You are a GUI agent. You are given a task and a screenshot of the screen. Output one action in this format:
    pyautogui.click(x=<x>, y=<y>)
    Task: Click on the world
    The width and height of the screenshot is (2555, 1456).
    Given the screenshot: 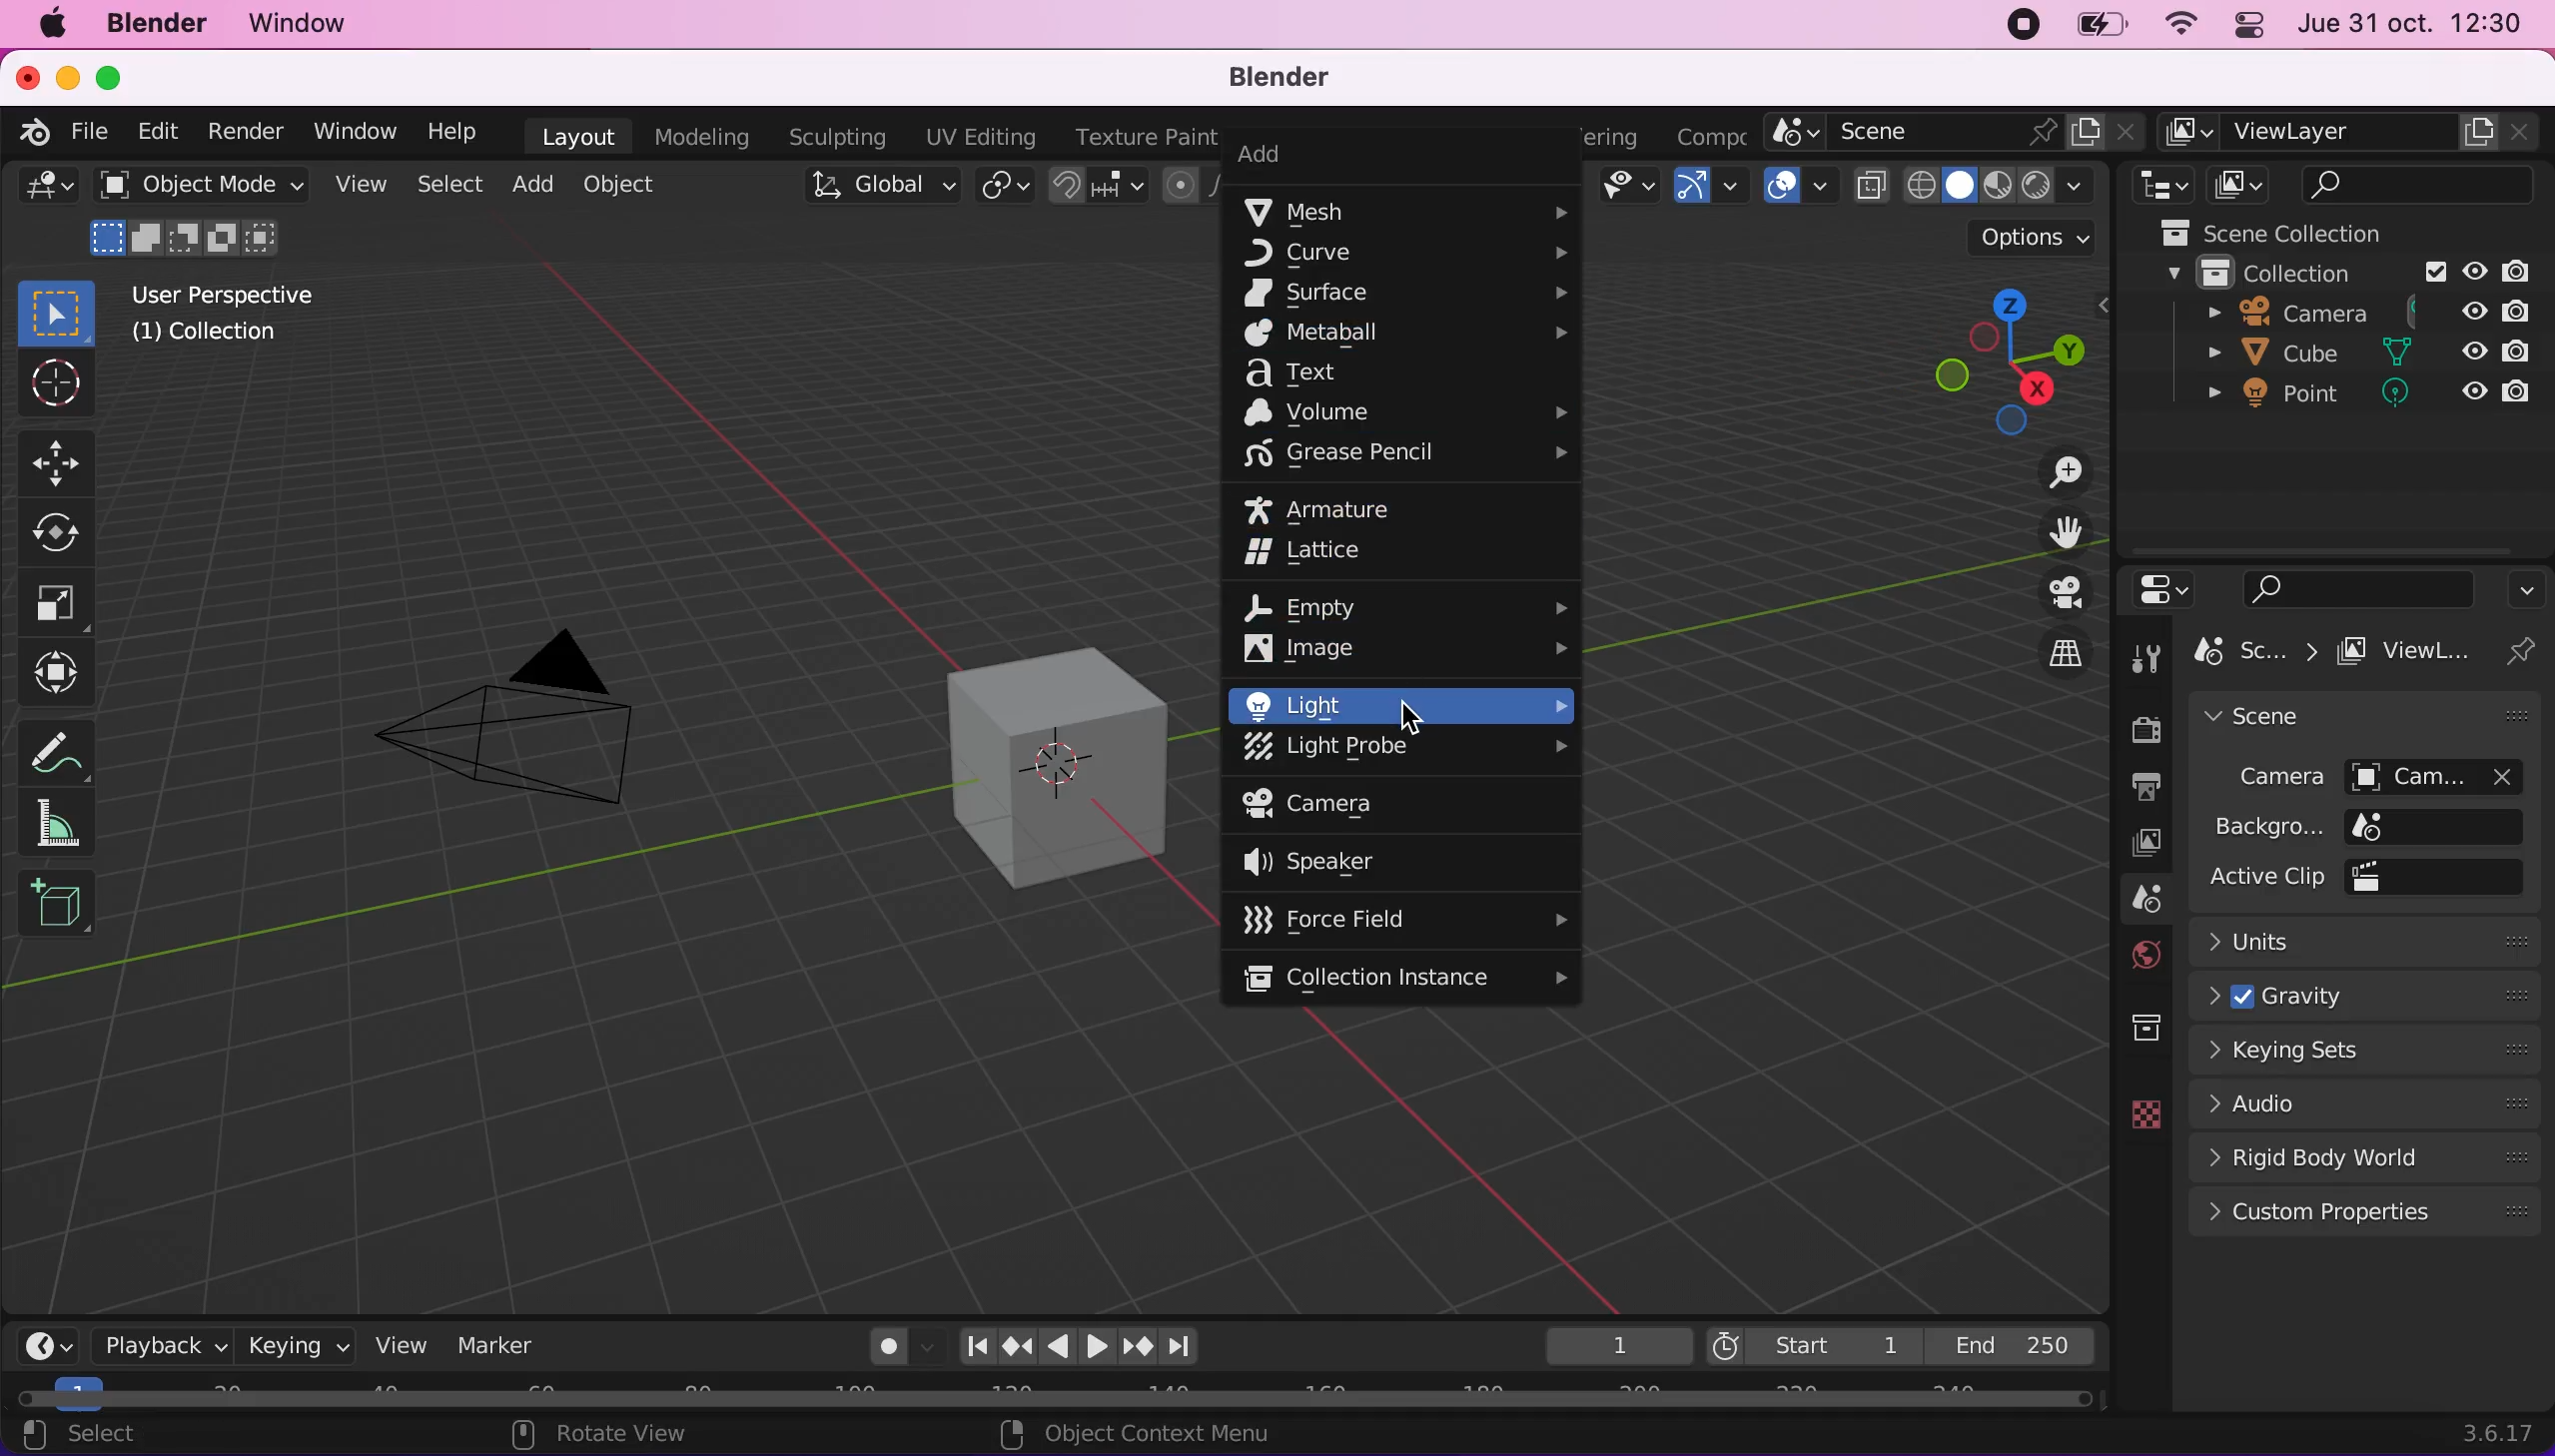 What is the action you would take?
    pyautogui.click(x=2139, y=956)
    